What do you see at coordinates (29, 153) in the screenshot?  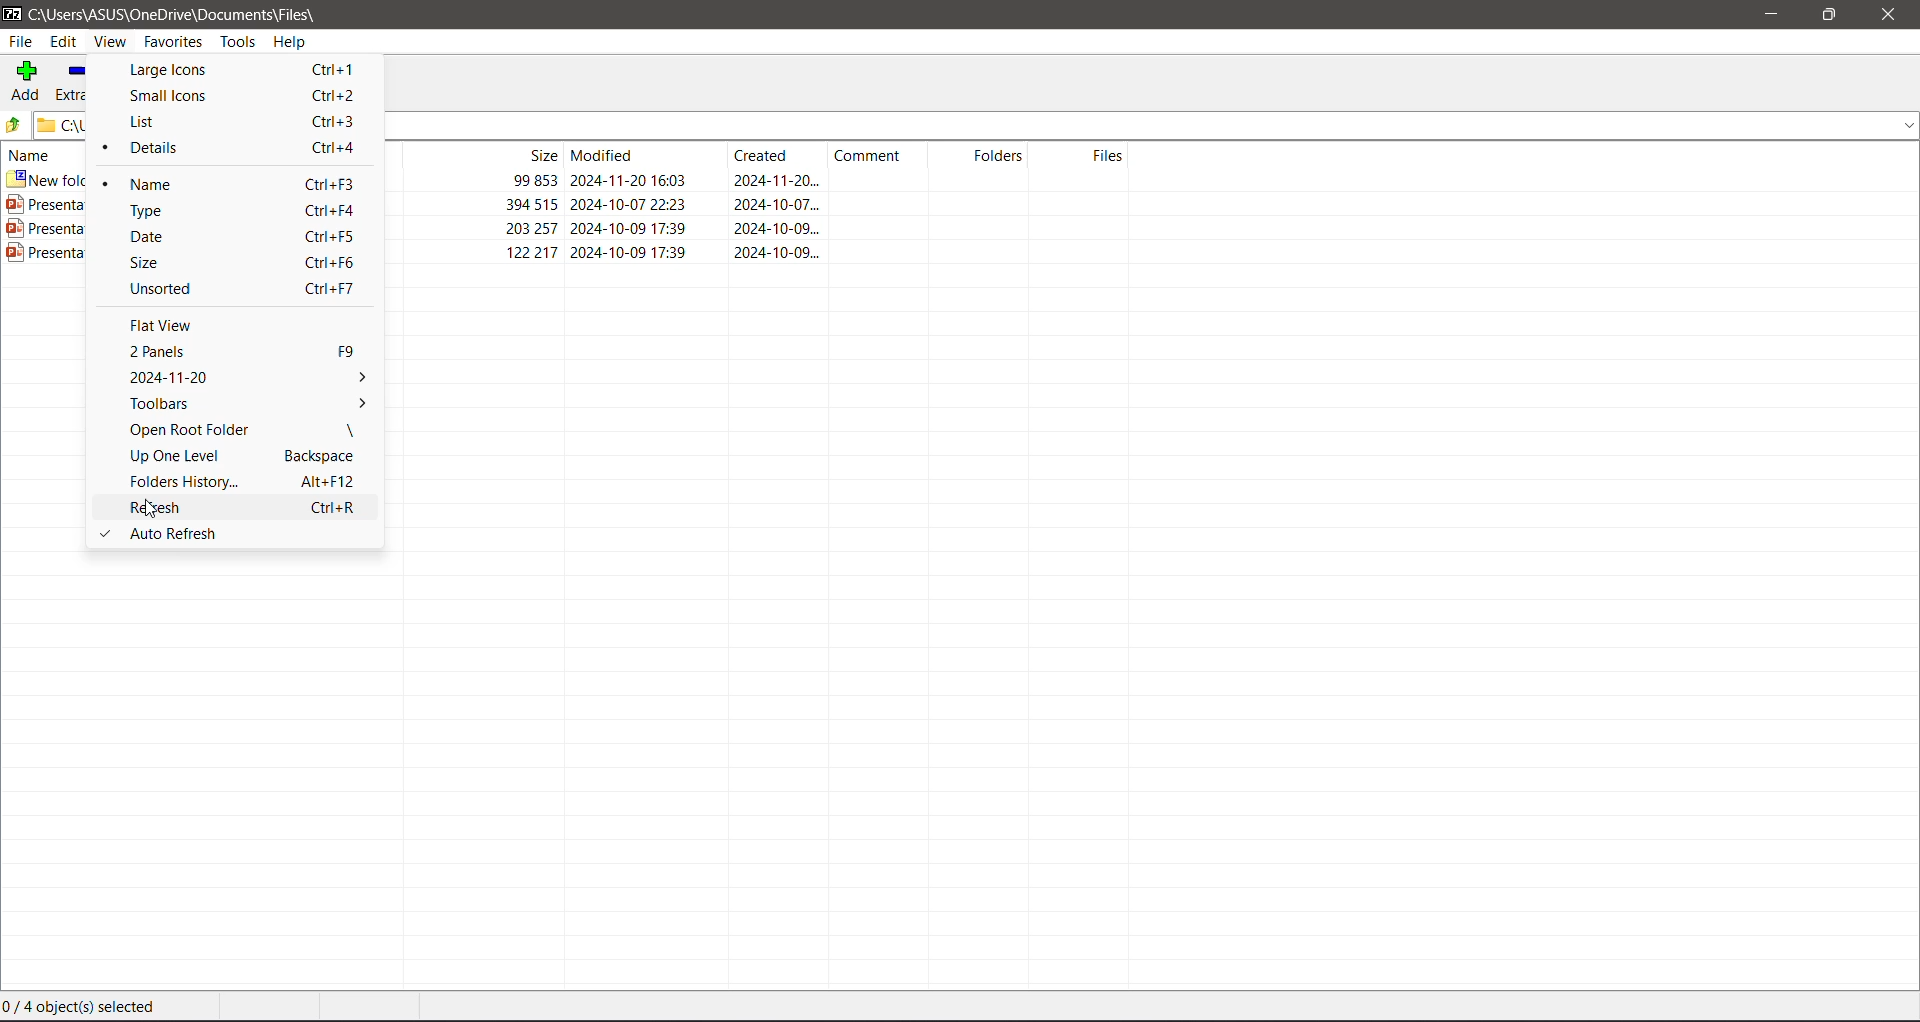 I see `name` at bounding box center [29, 153].